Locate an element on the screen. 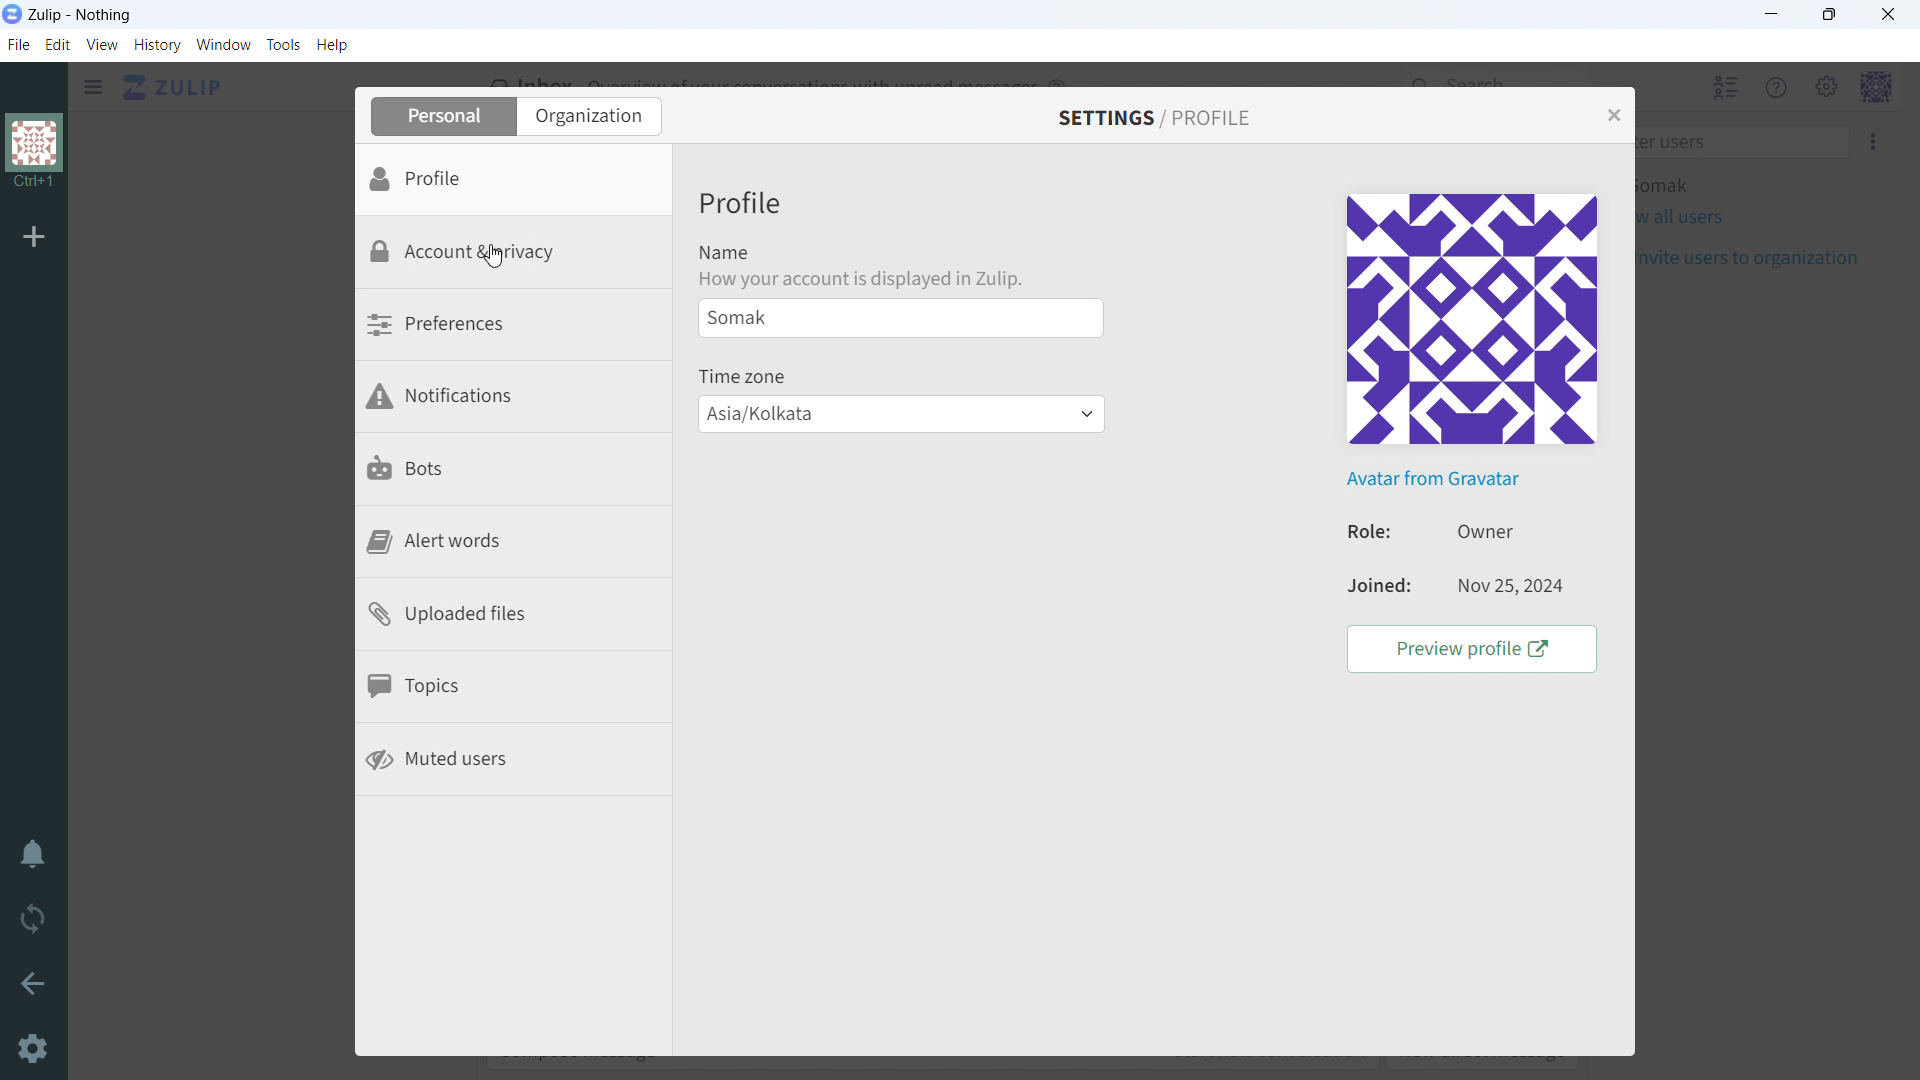  account & privacy is located at coordinates (514, 254).